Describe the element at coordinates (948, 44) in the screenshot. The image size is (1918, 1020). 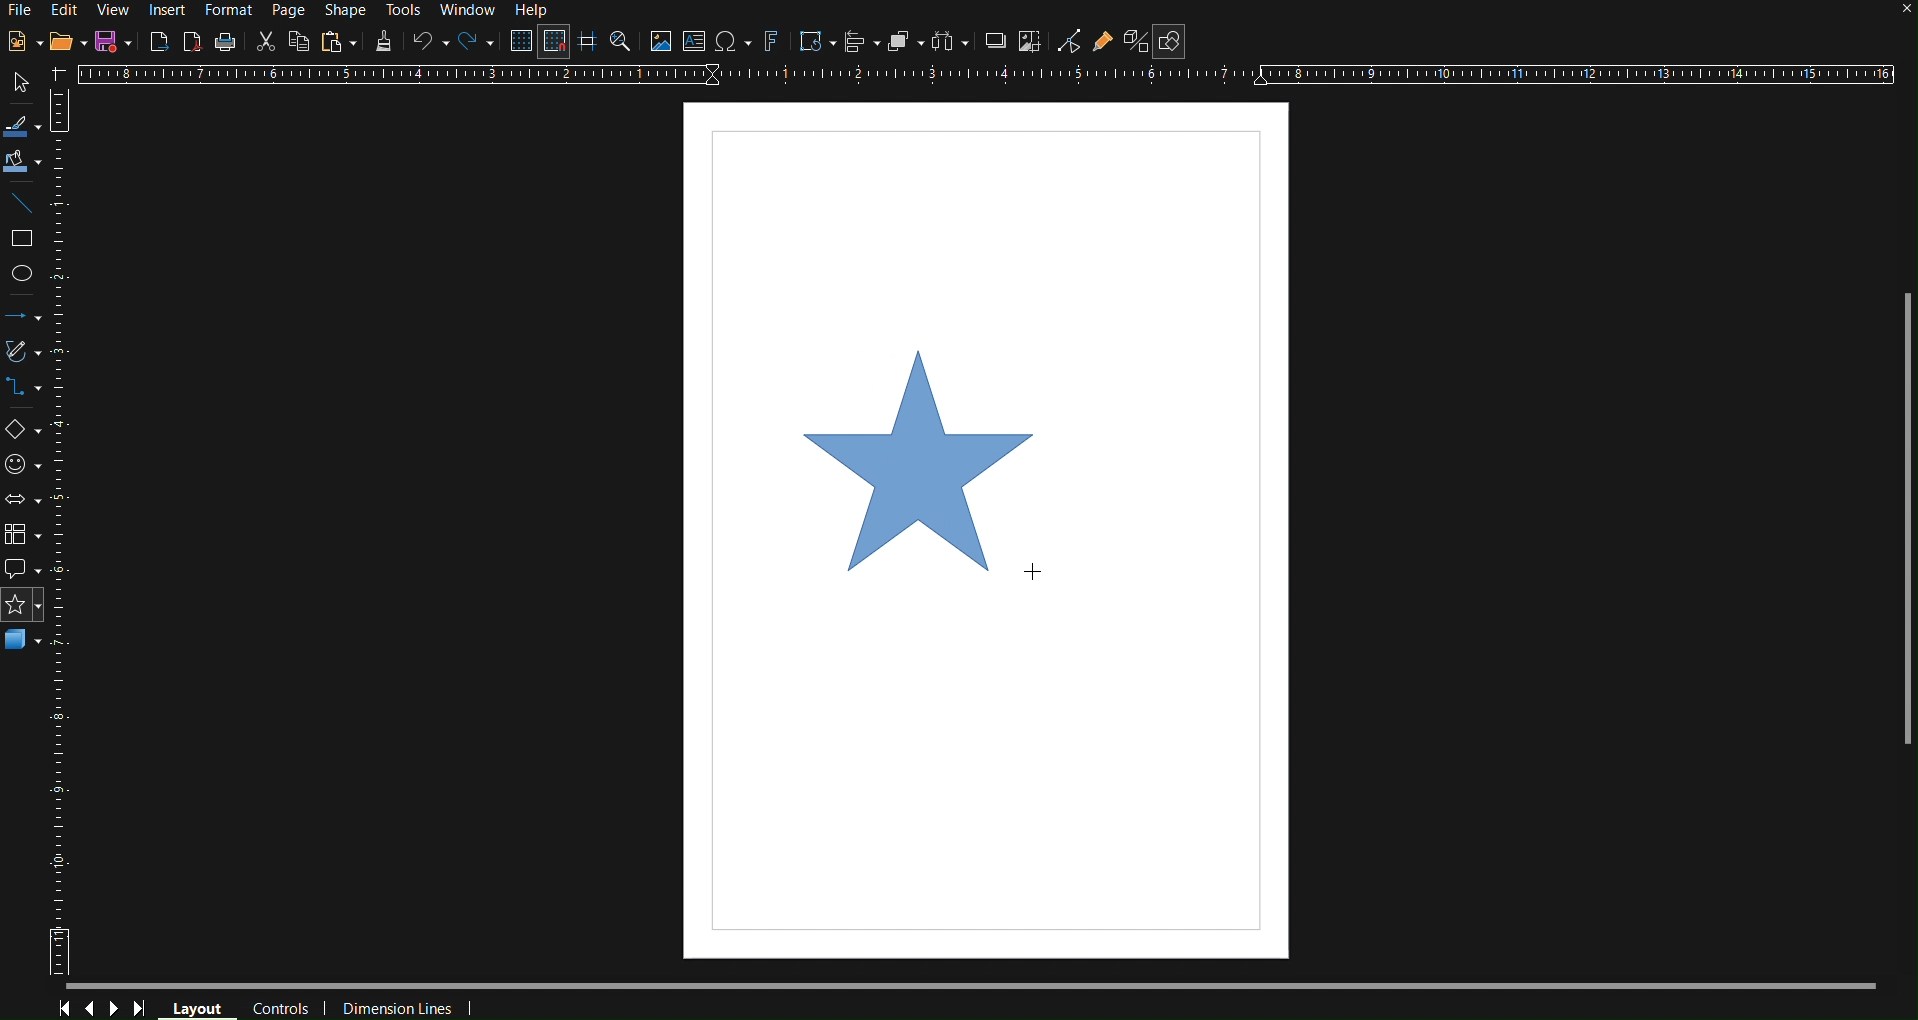
I see `Distribute Objects` at that location.